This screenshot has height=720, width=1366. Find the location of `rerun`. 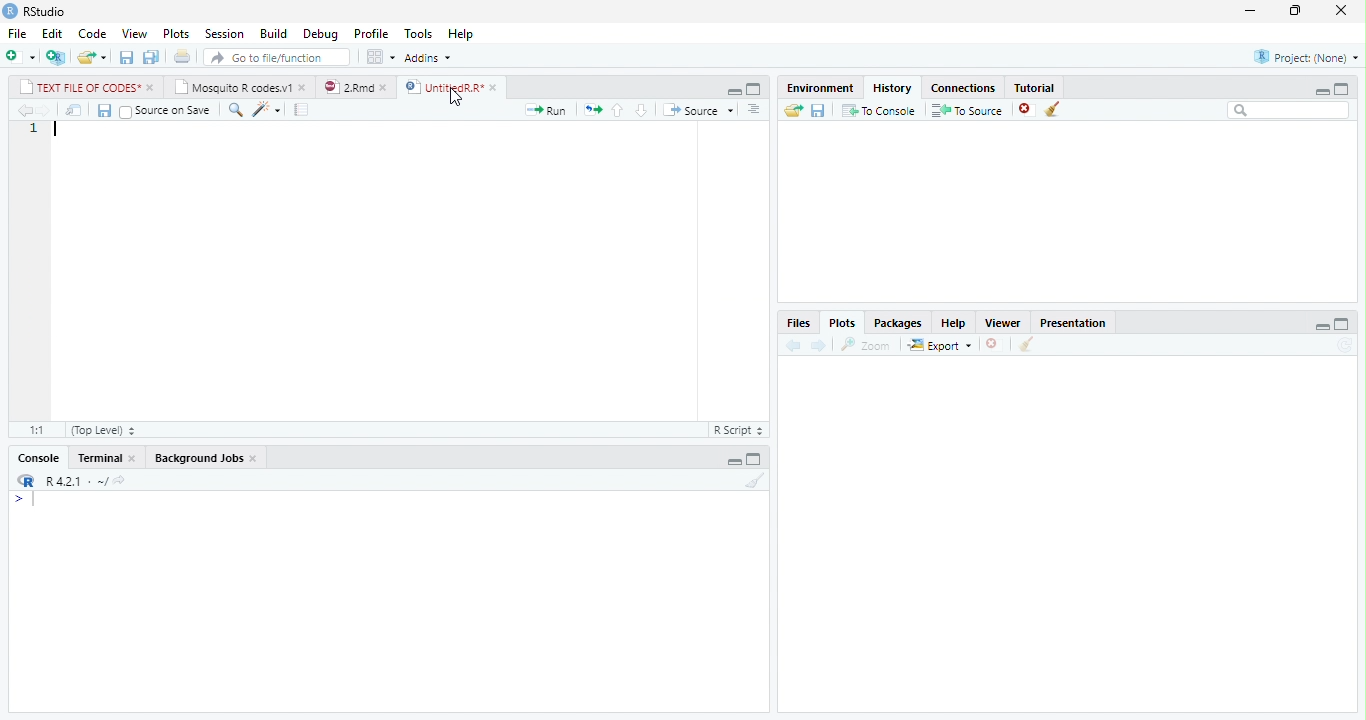

rerun is located at coordinates (592, 111).